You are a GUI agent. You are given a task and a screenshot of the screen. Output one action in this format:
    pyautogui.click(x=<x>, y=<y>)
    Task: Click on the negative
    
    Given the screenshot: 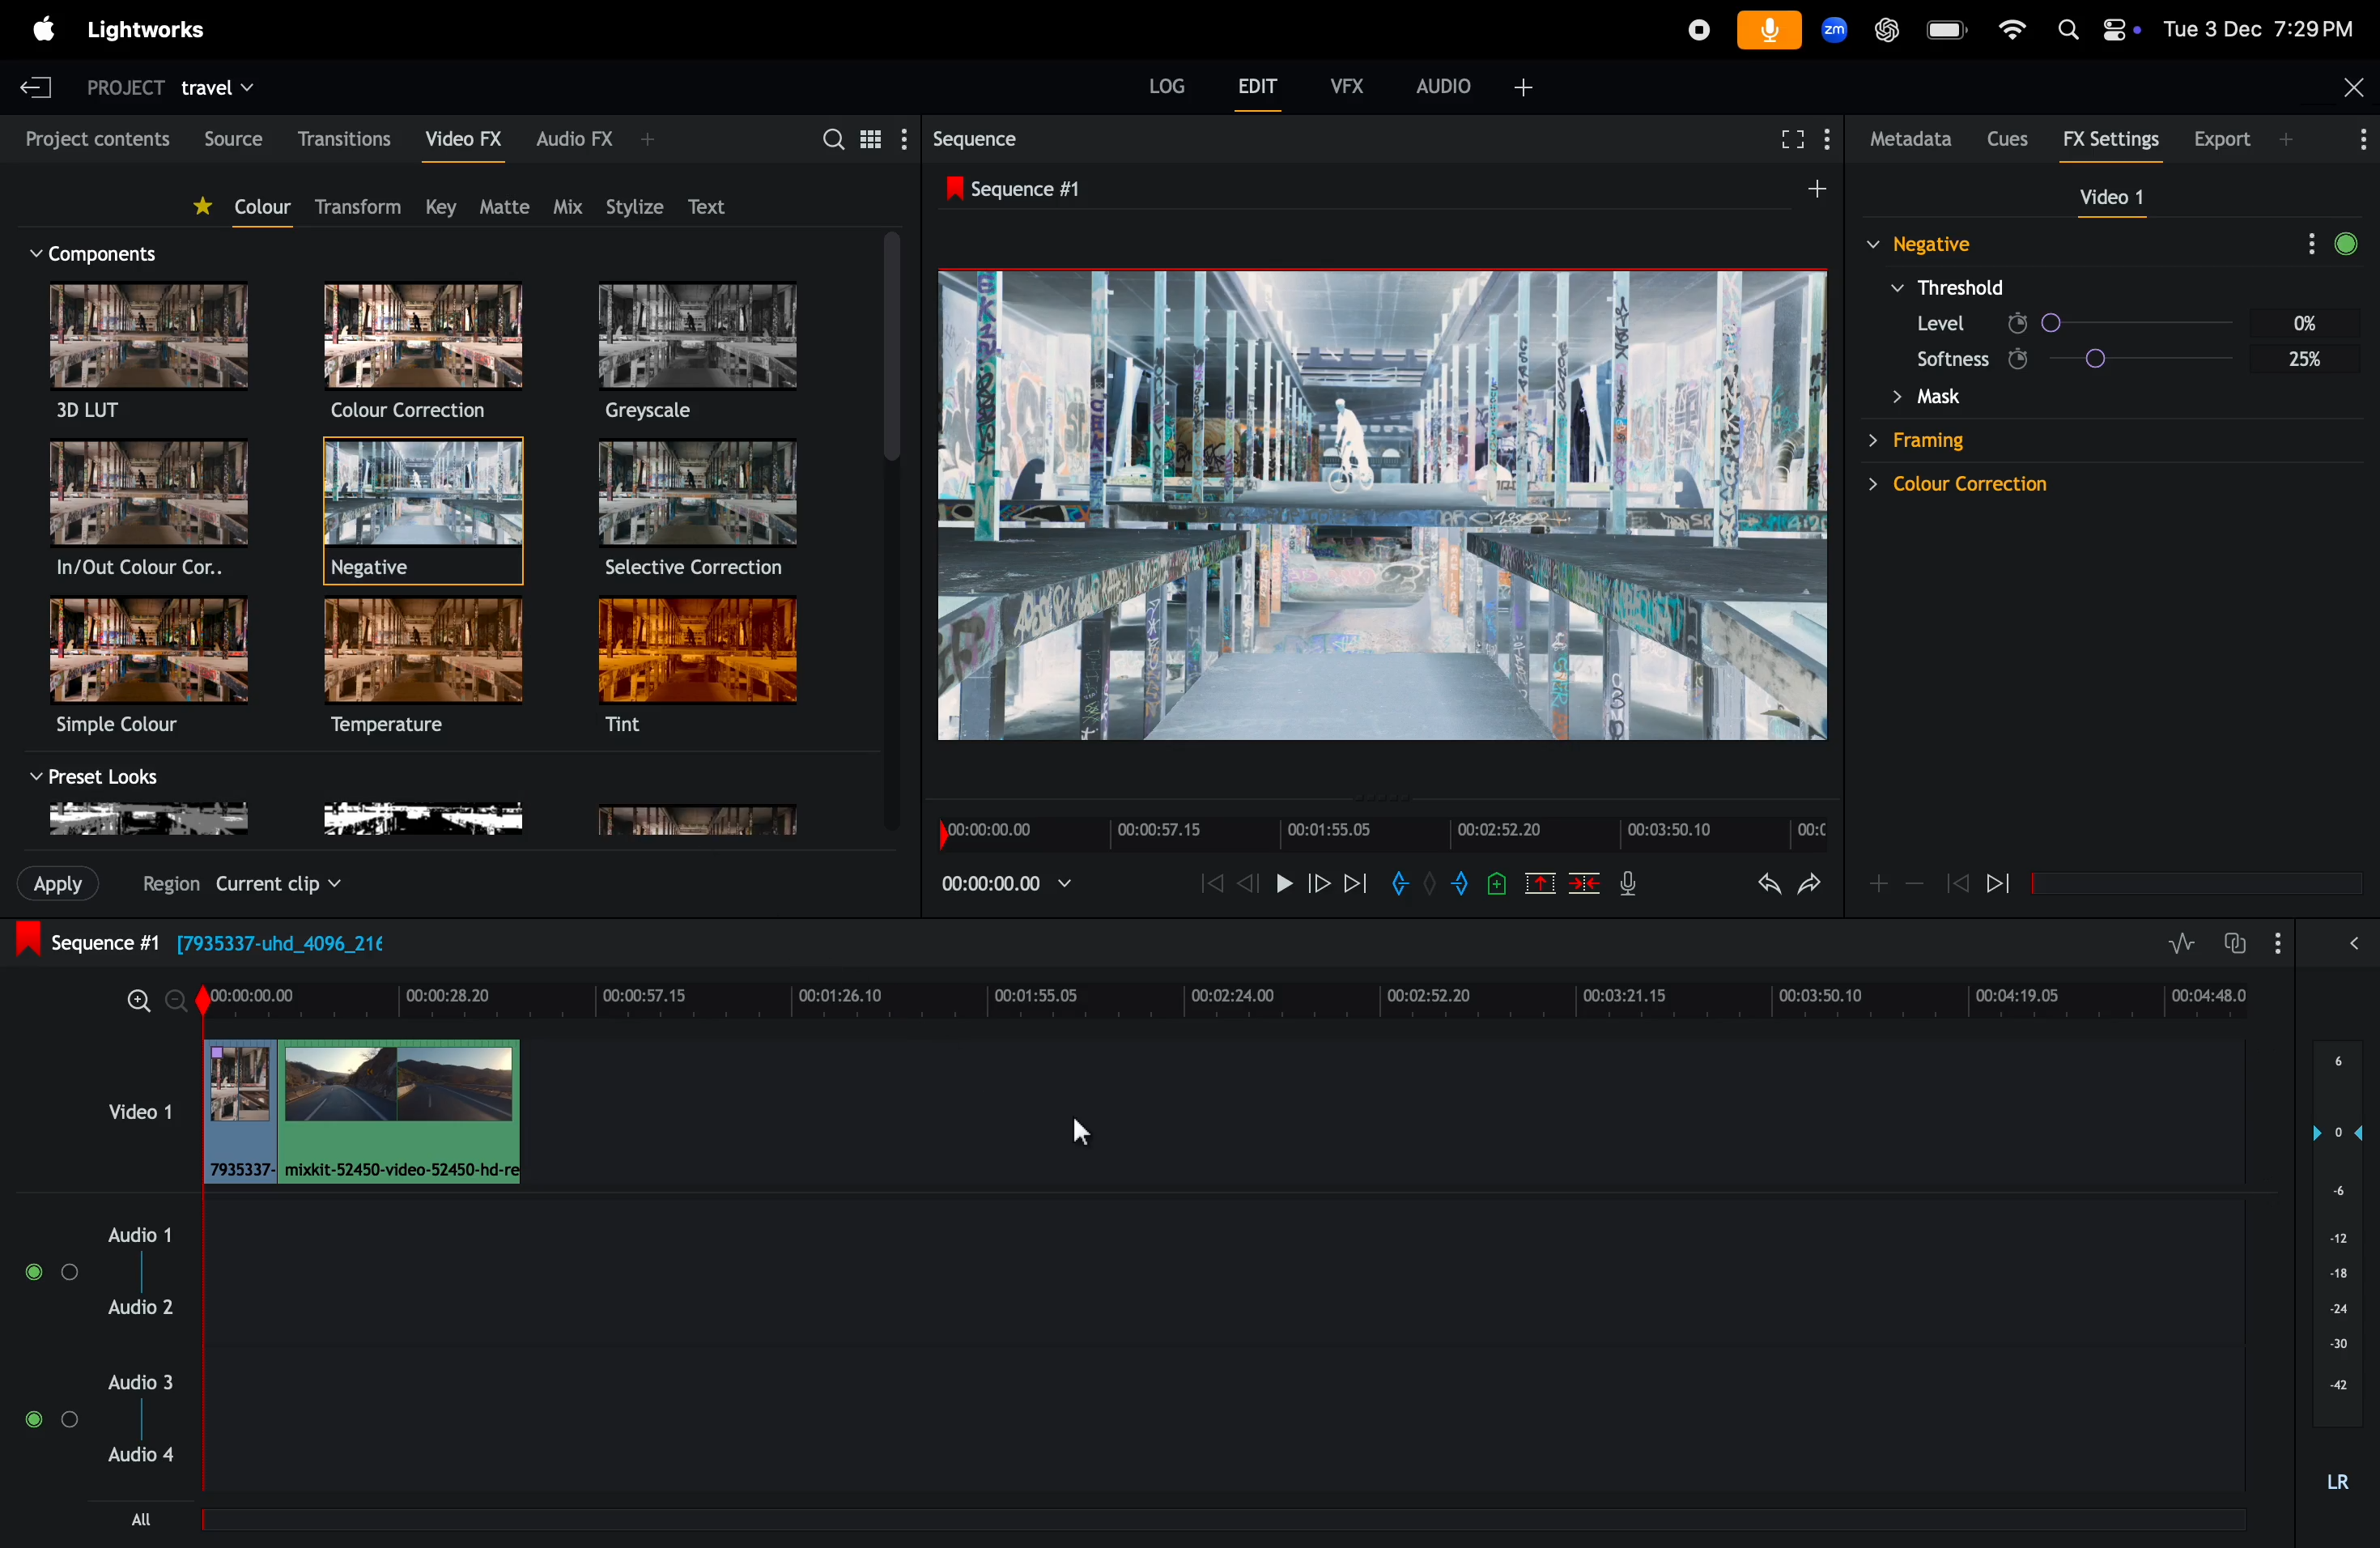 What is the action you would take?
    pyautogui.click(x=426, y=514)
    